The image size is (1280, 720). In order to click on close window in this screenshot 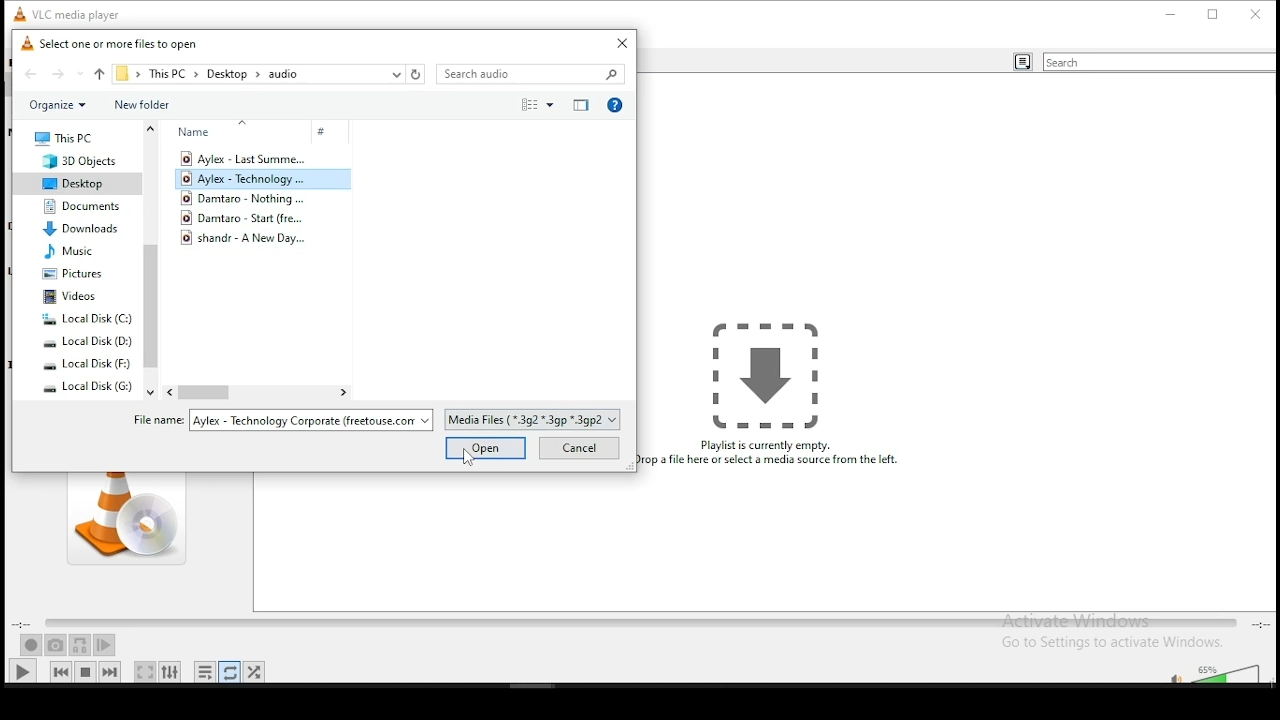, I will do `click(1257, 13)`.